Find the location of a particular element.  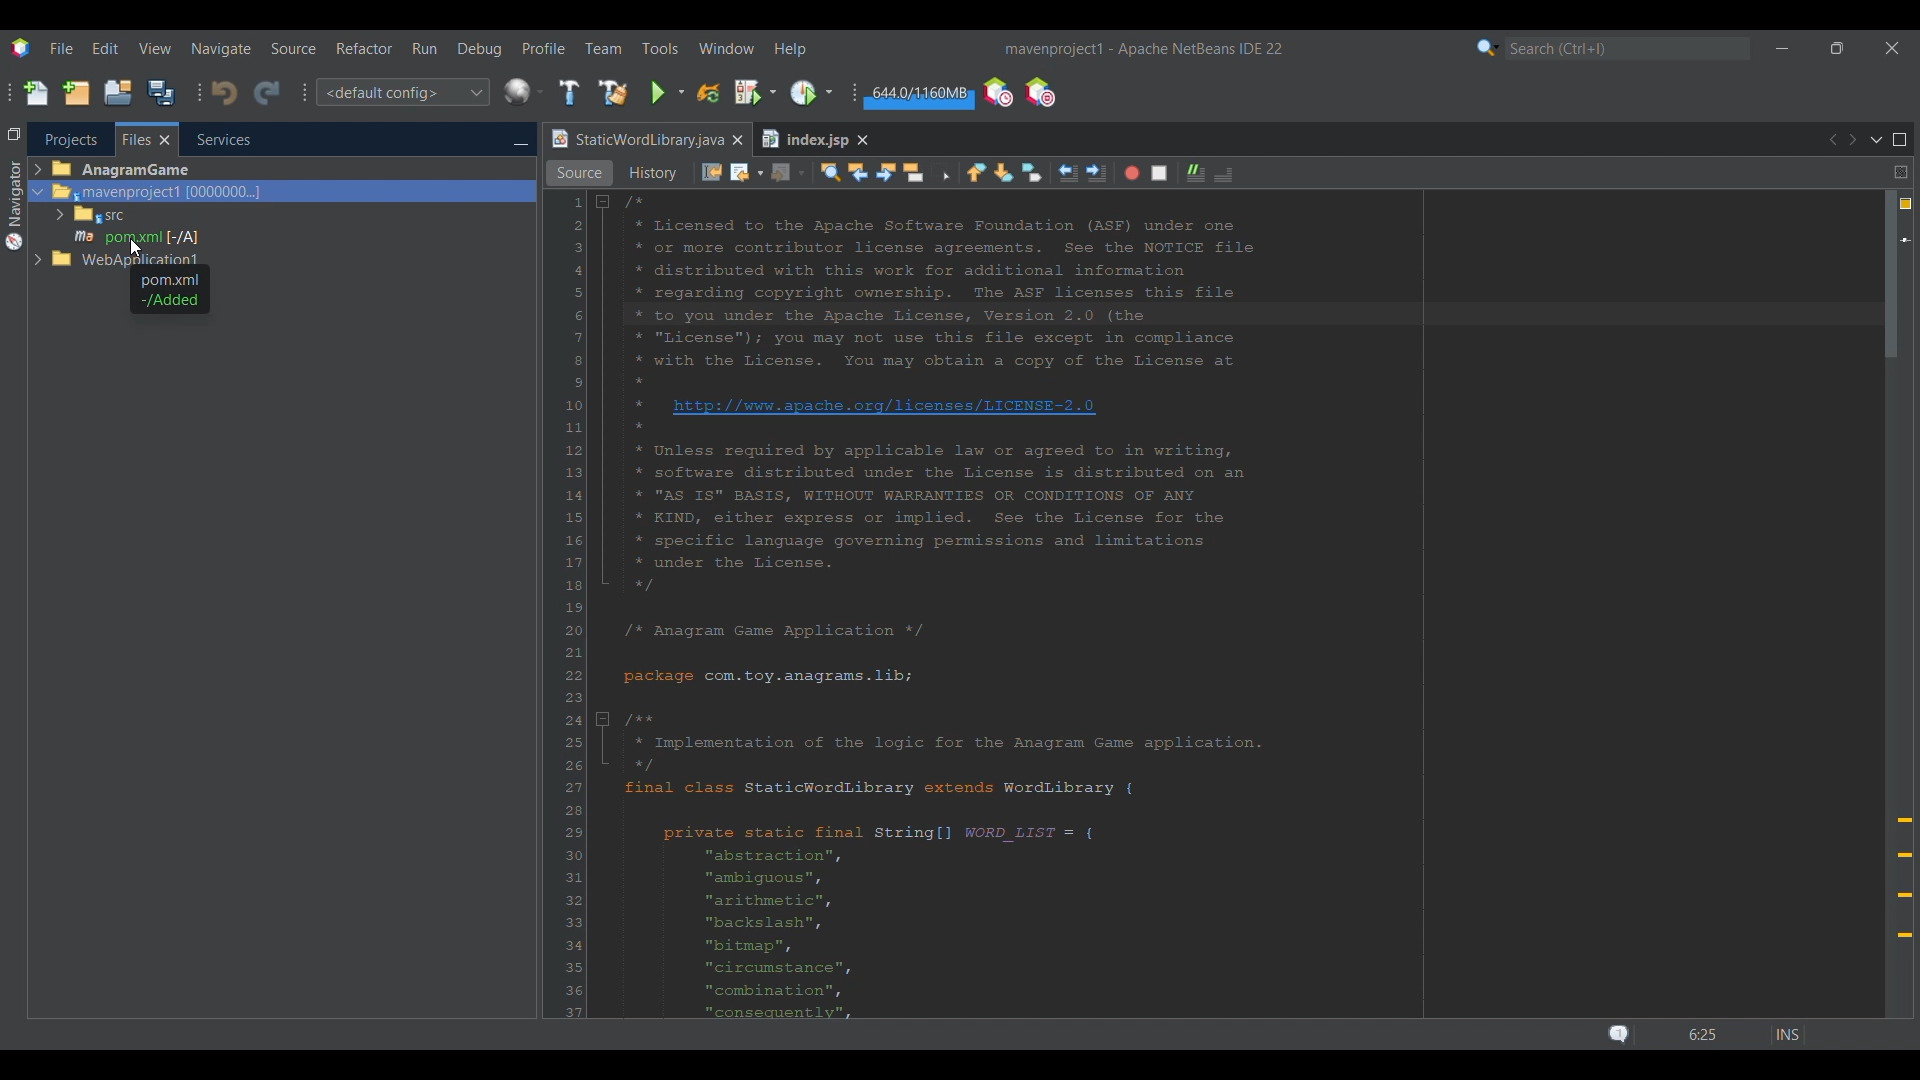

Expand is located at coordinates (41, 219).